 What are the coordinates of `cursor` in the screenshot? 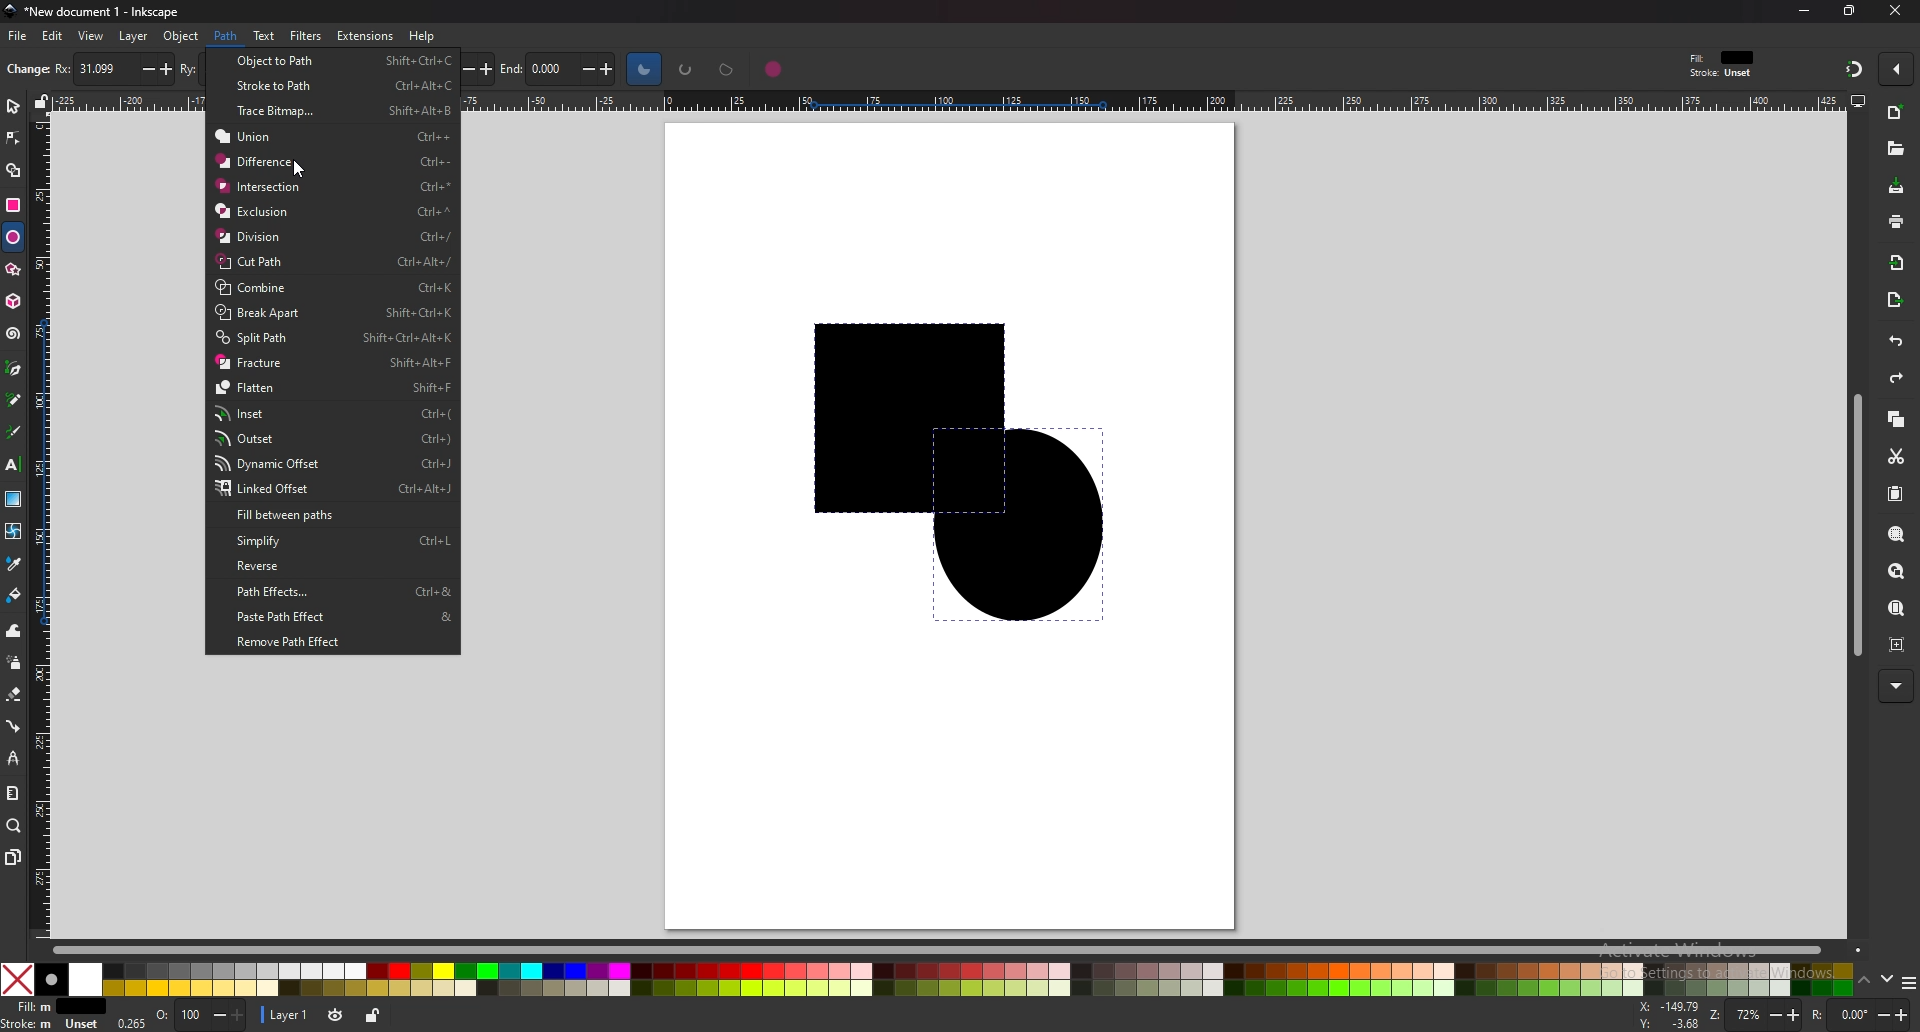 It's located at (296, 168).